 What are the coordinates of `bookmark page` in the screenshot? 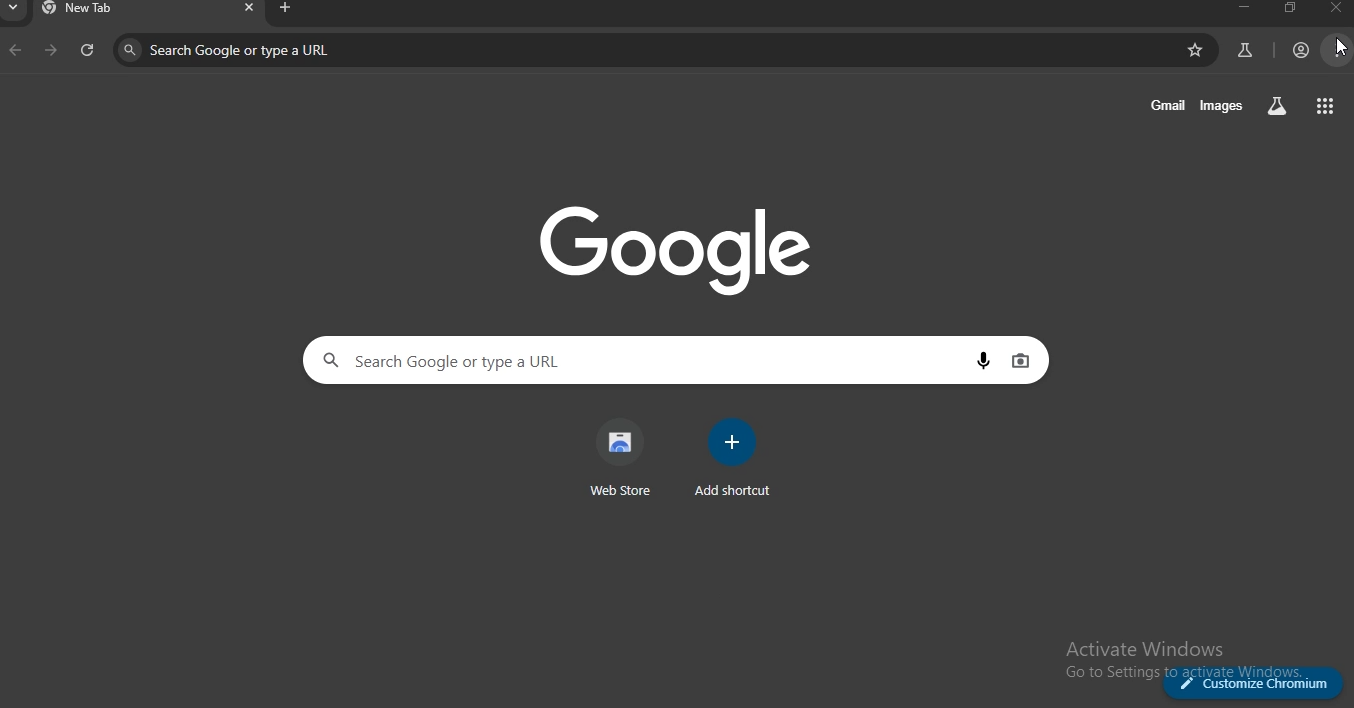 It's located at (1196, 51).